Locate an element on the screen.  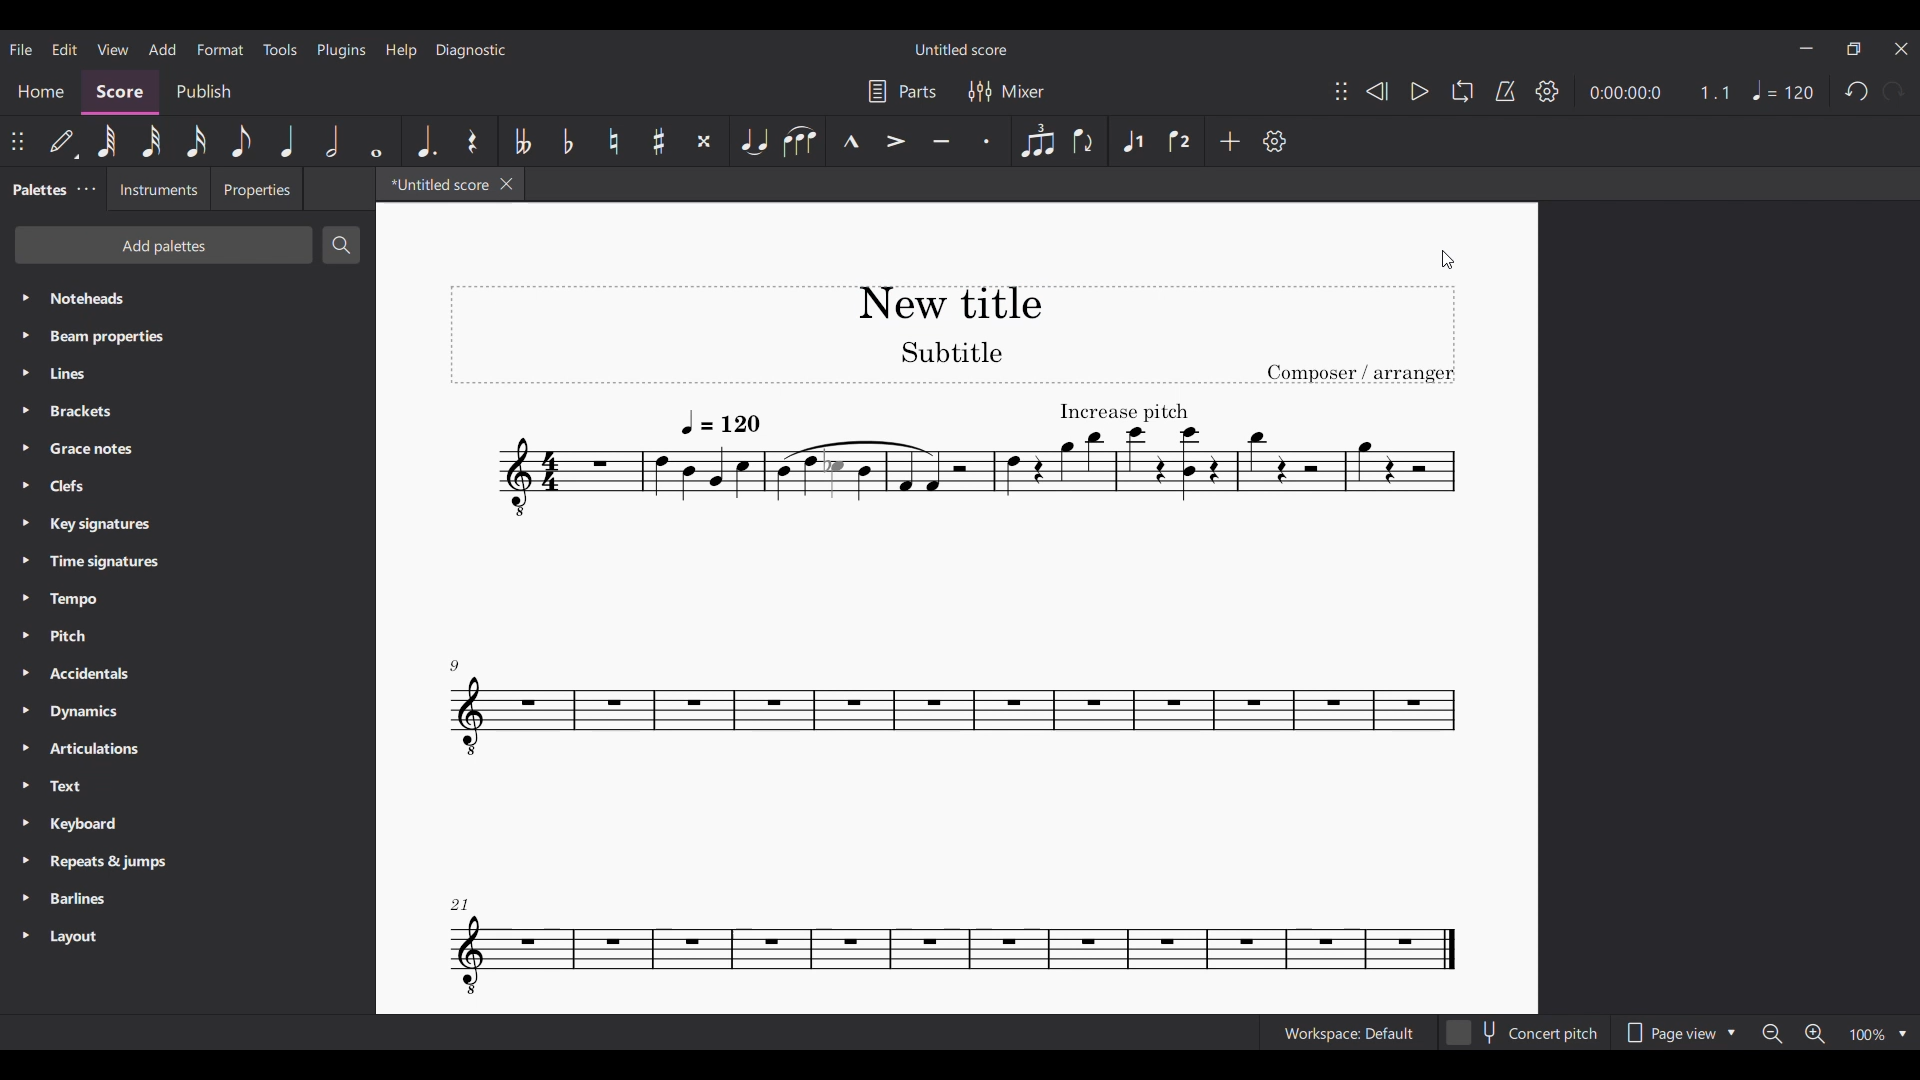
Toggle natural is located at coordinates (613, 141).